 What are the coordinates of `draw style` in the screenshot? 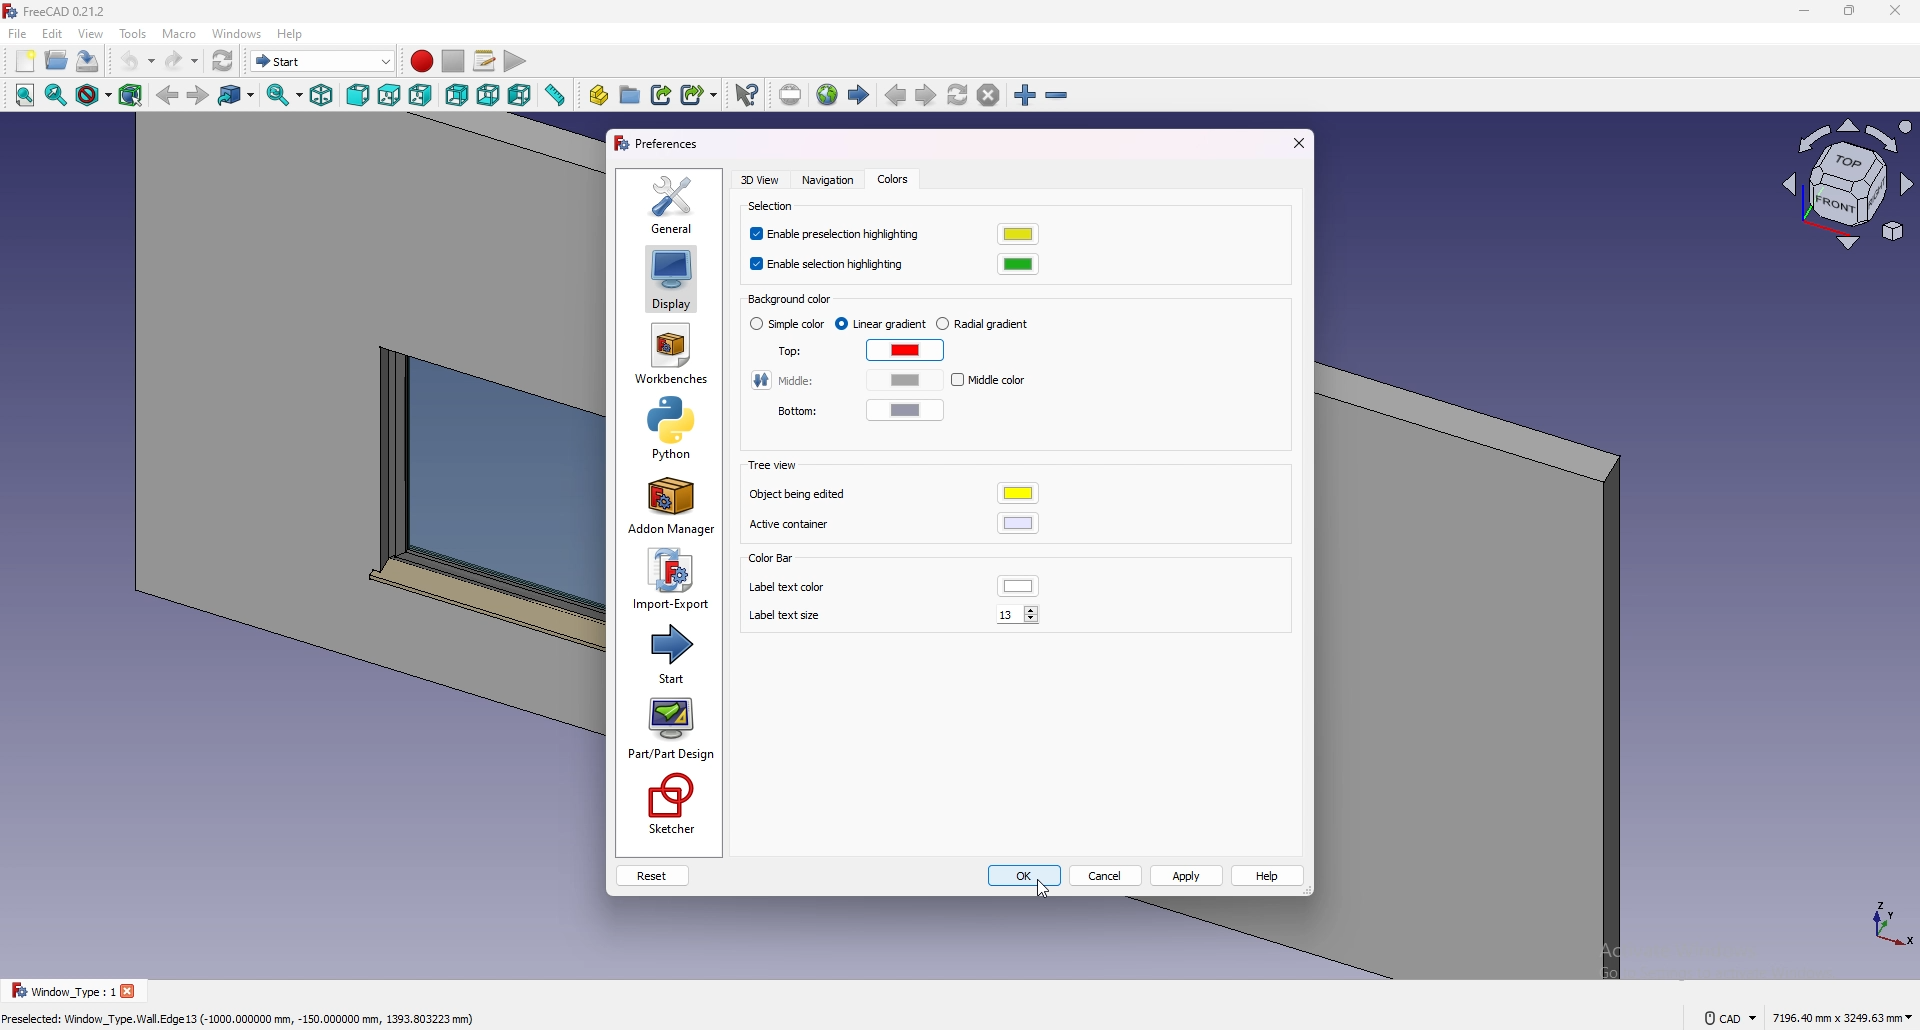 It's located at (94, 96).